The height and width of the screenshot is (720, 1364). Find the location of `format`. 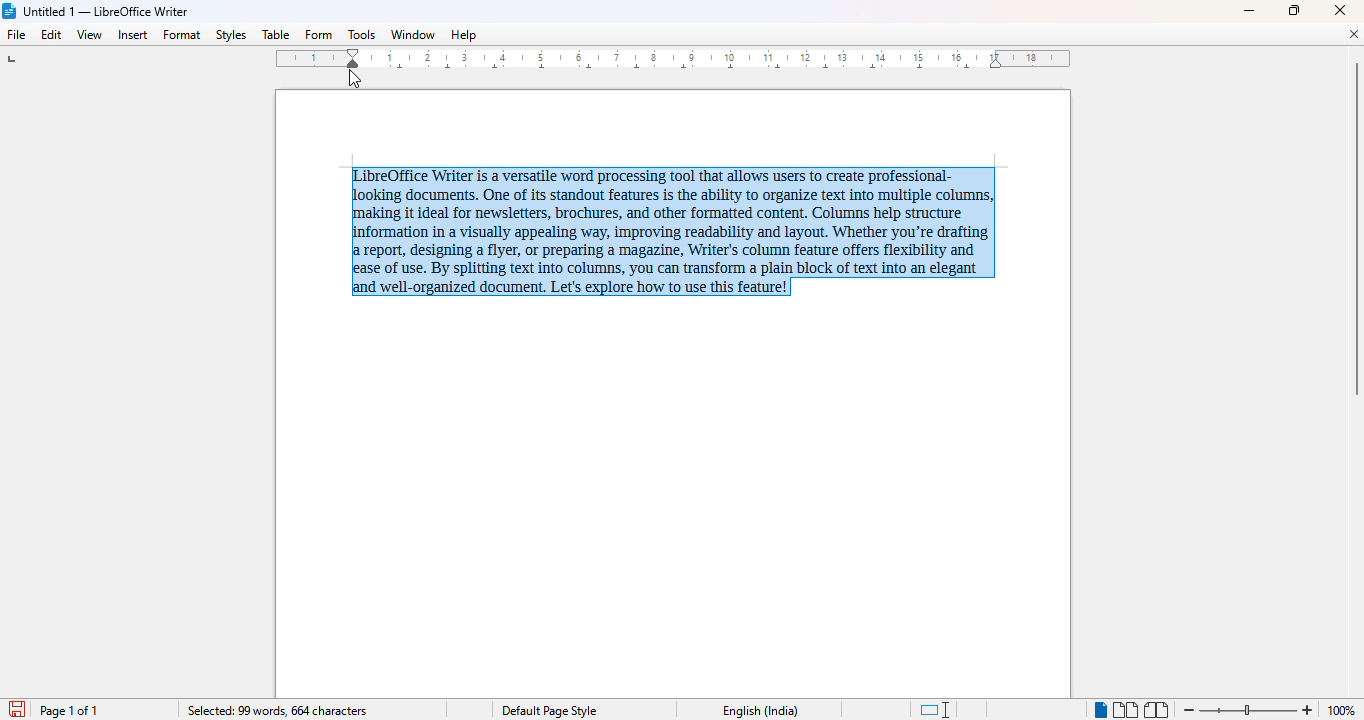

format is located at coordinates (183, 35).